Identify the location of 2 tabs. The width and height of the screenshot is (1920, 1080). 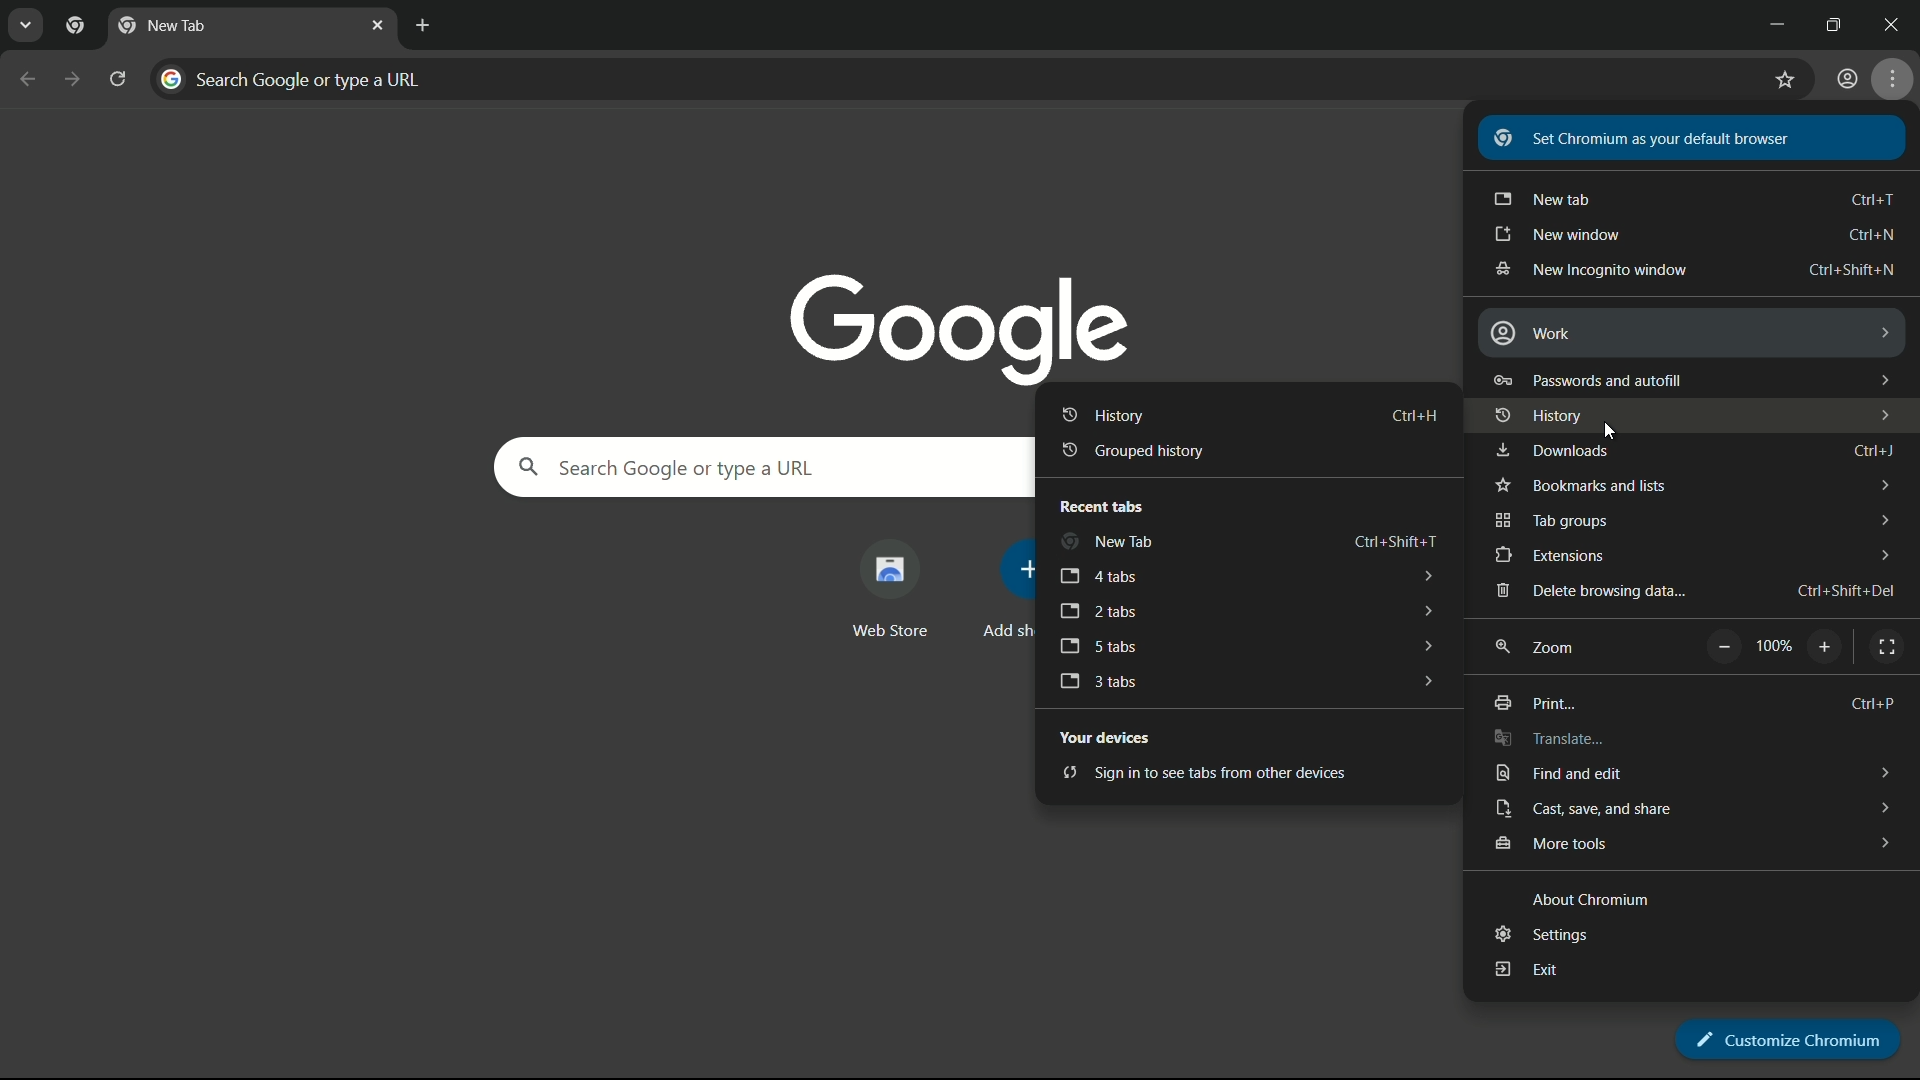
(1098, 612).